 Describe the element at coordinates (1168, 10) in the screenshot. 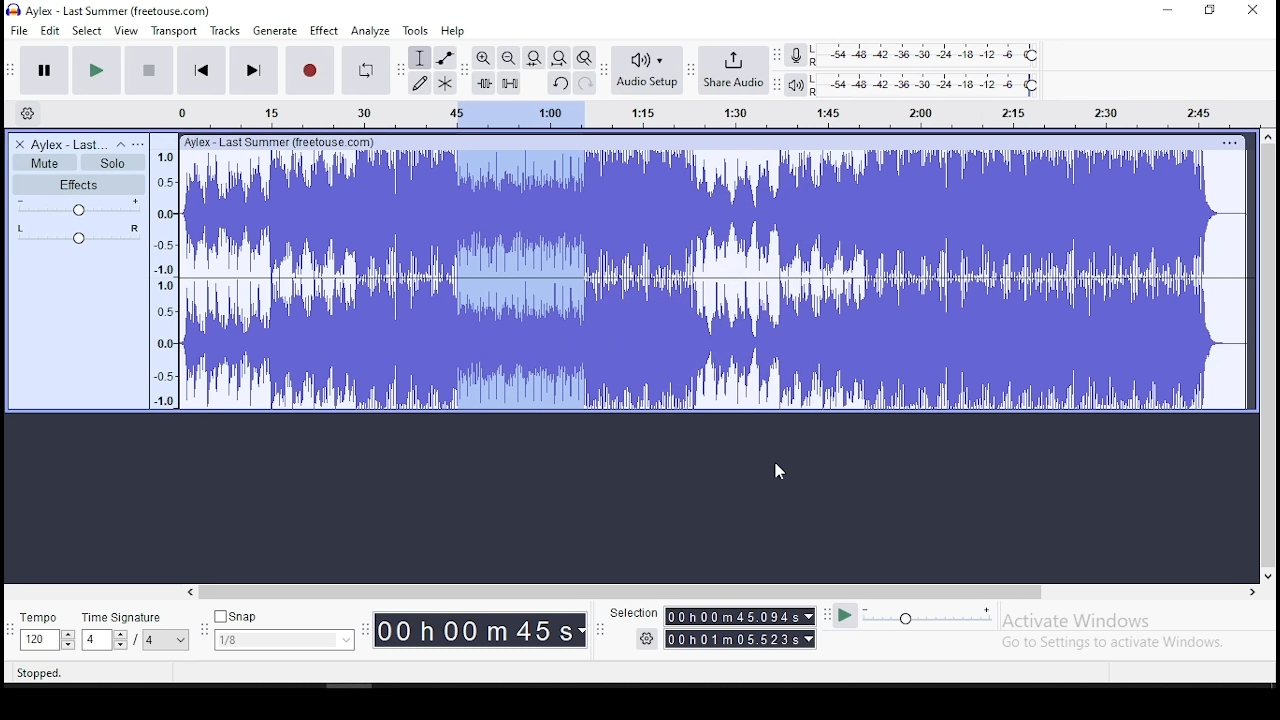

I see `minimize` at that location.